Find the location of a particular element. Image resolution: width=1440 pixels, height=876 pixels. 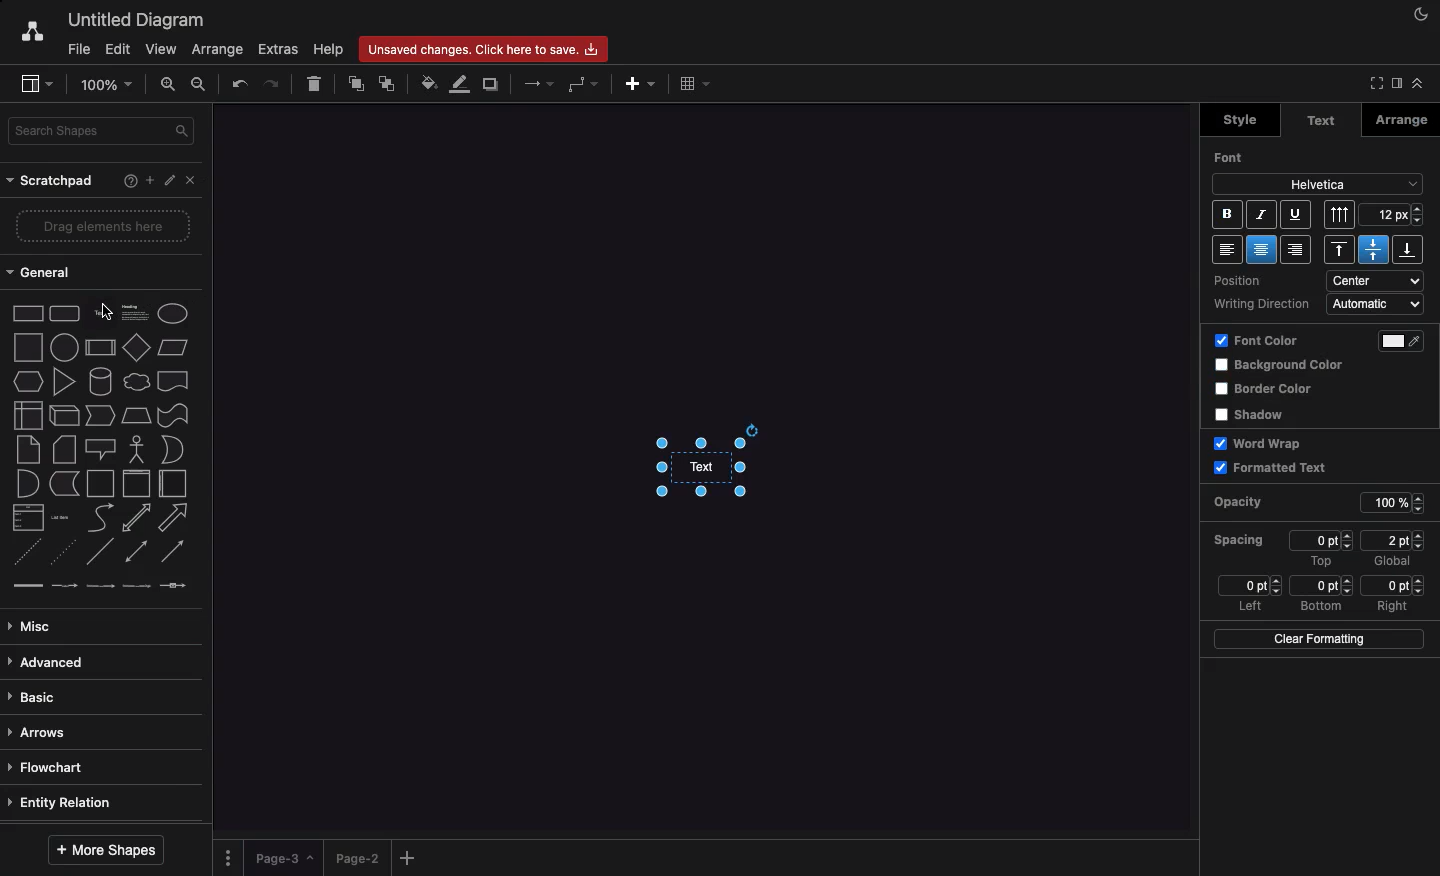

list is located at coordinates (29, 517).